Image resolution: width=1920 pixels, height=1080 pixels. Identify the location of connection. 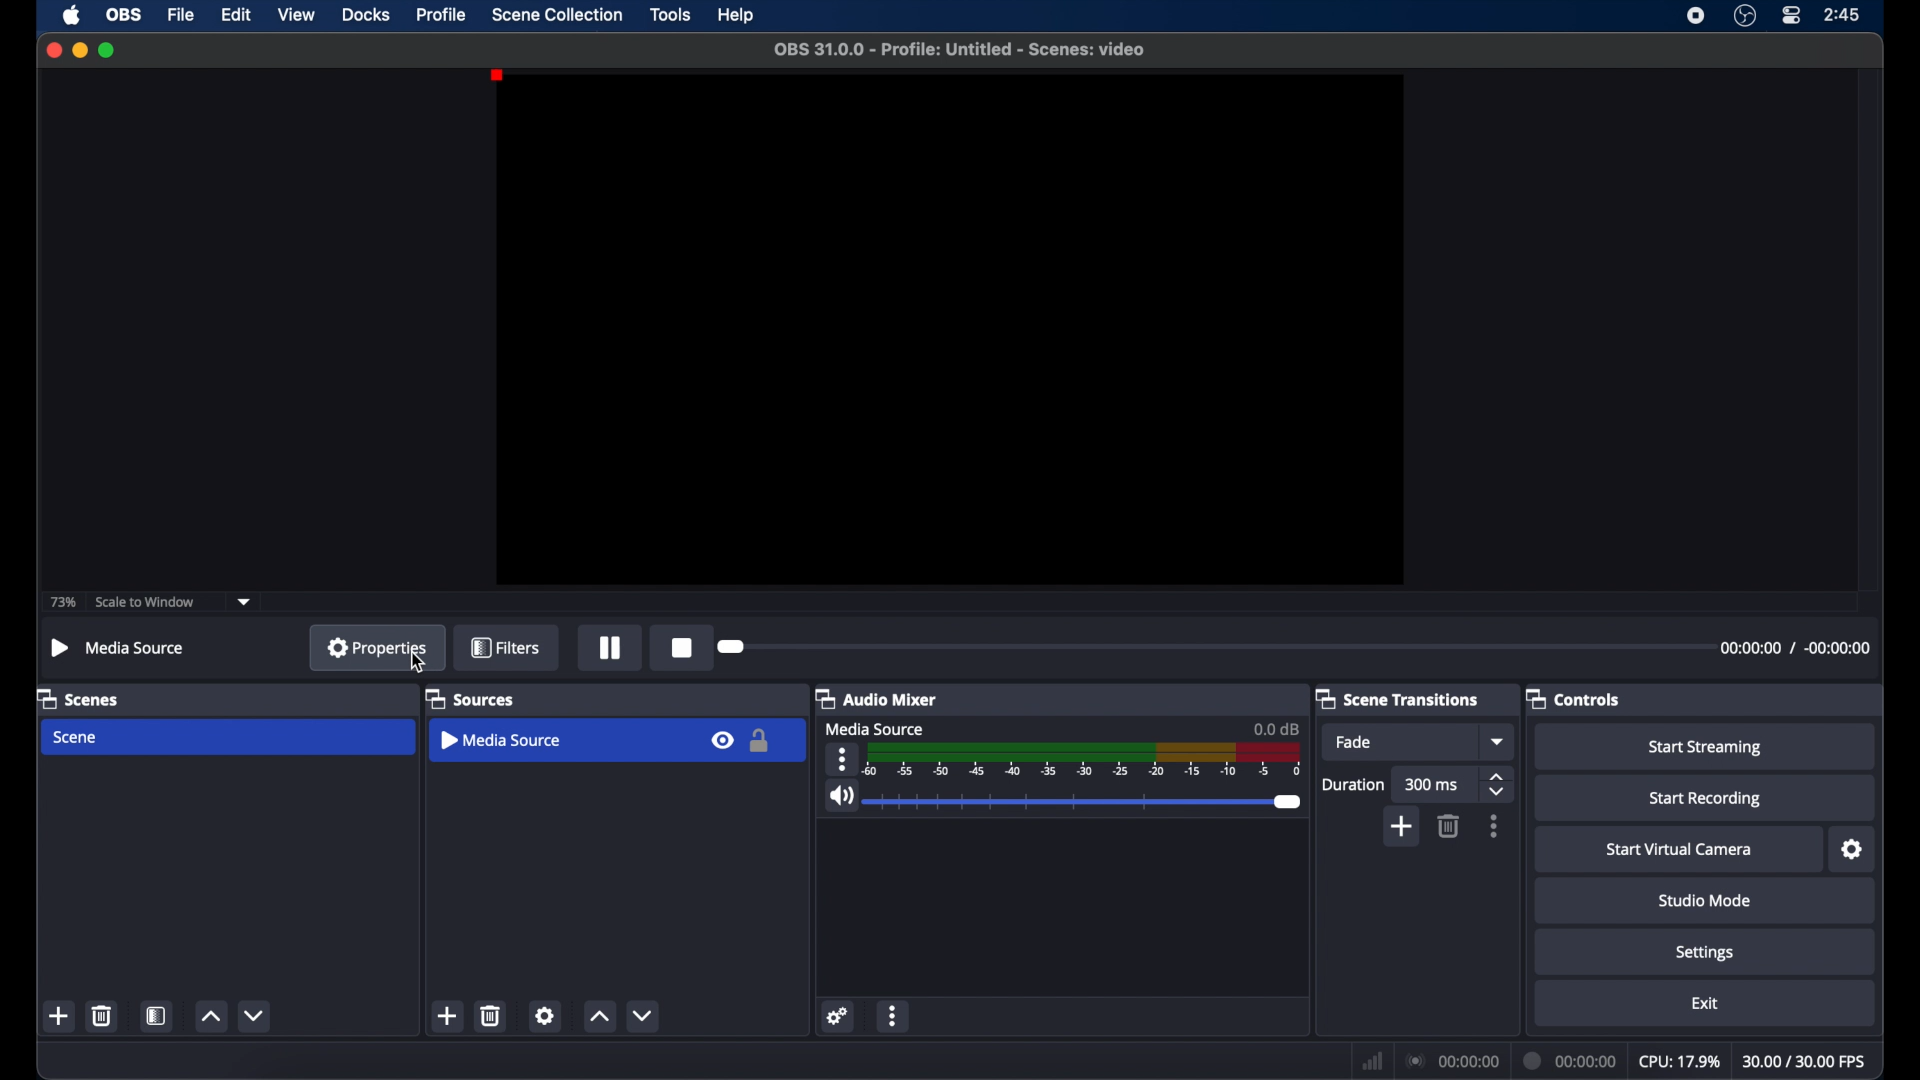
(1452, 1059).